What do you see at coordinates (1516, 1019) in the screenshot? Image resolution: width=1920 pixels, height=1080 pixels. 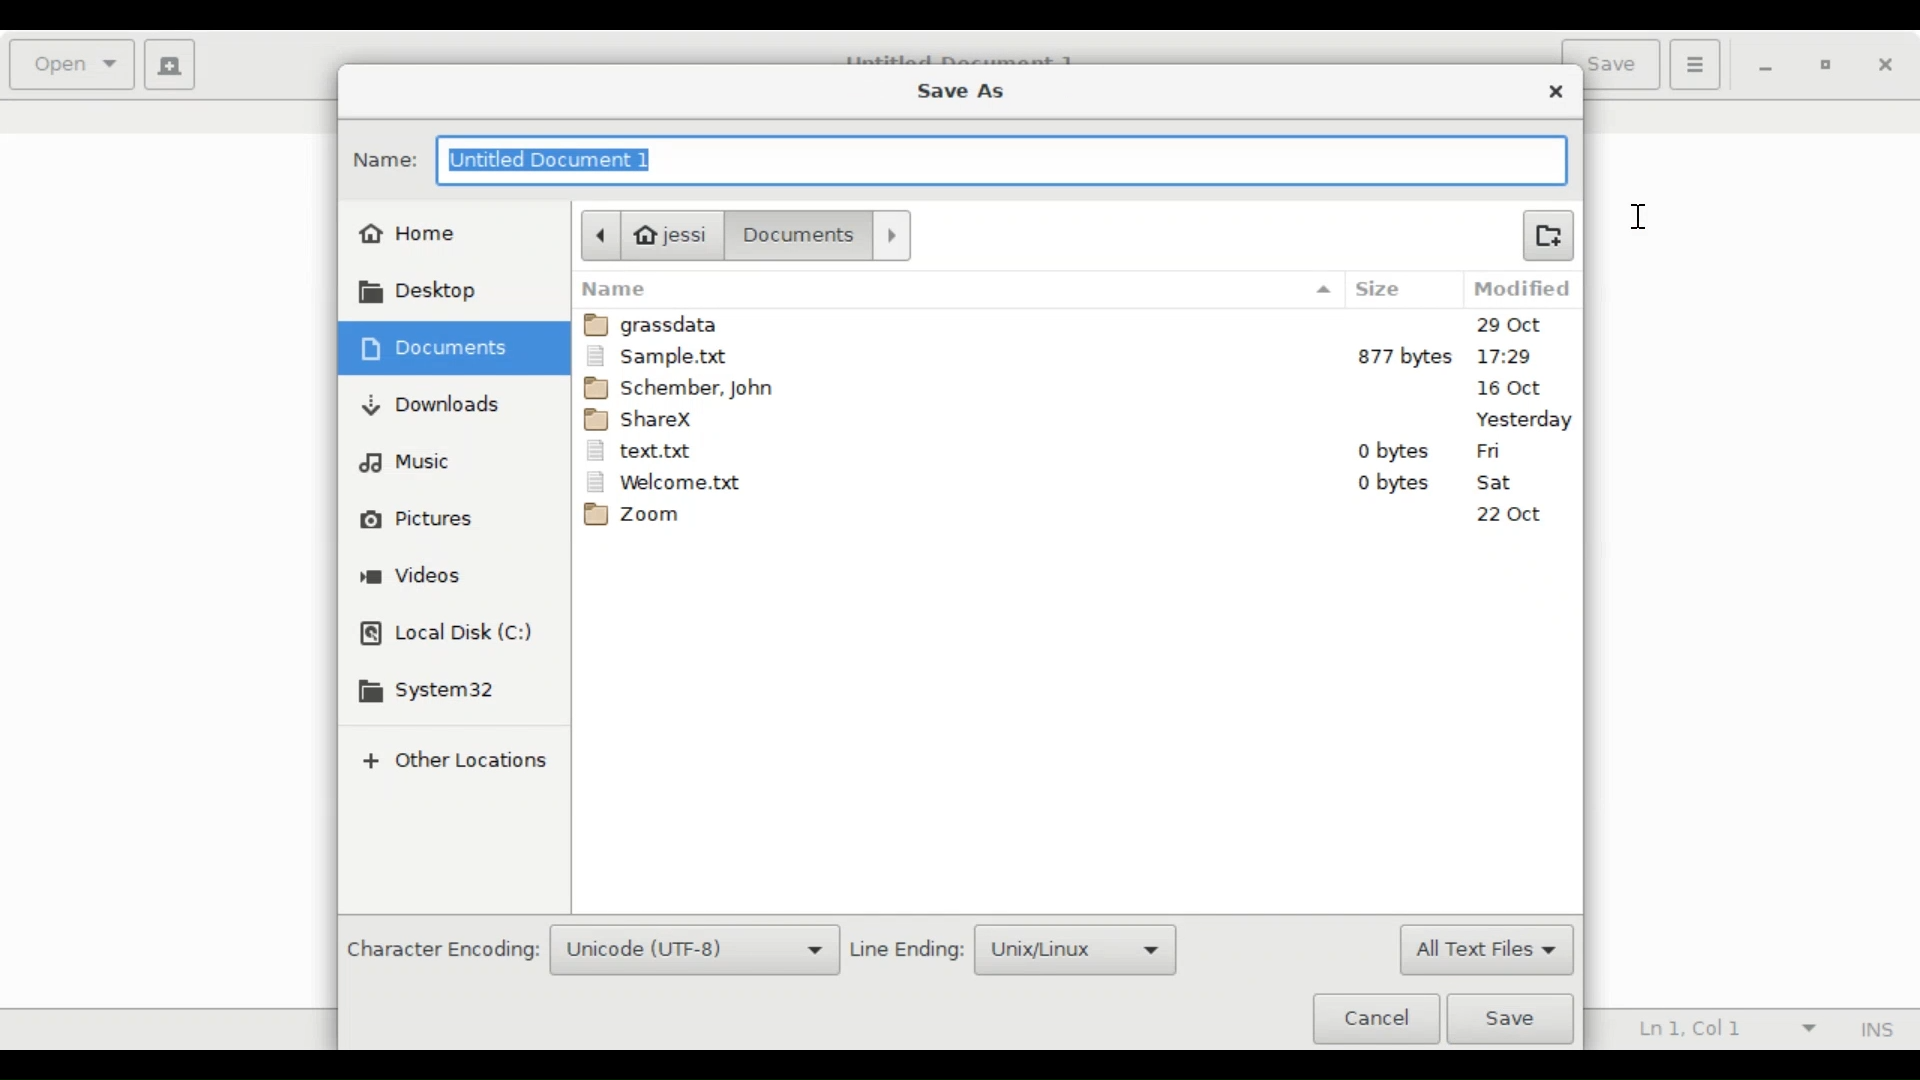 I see `Save` at bounding box center [1516, 1019].